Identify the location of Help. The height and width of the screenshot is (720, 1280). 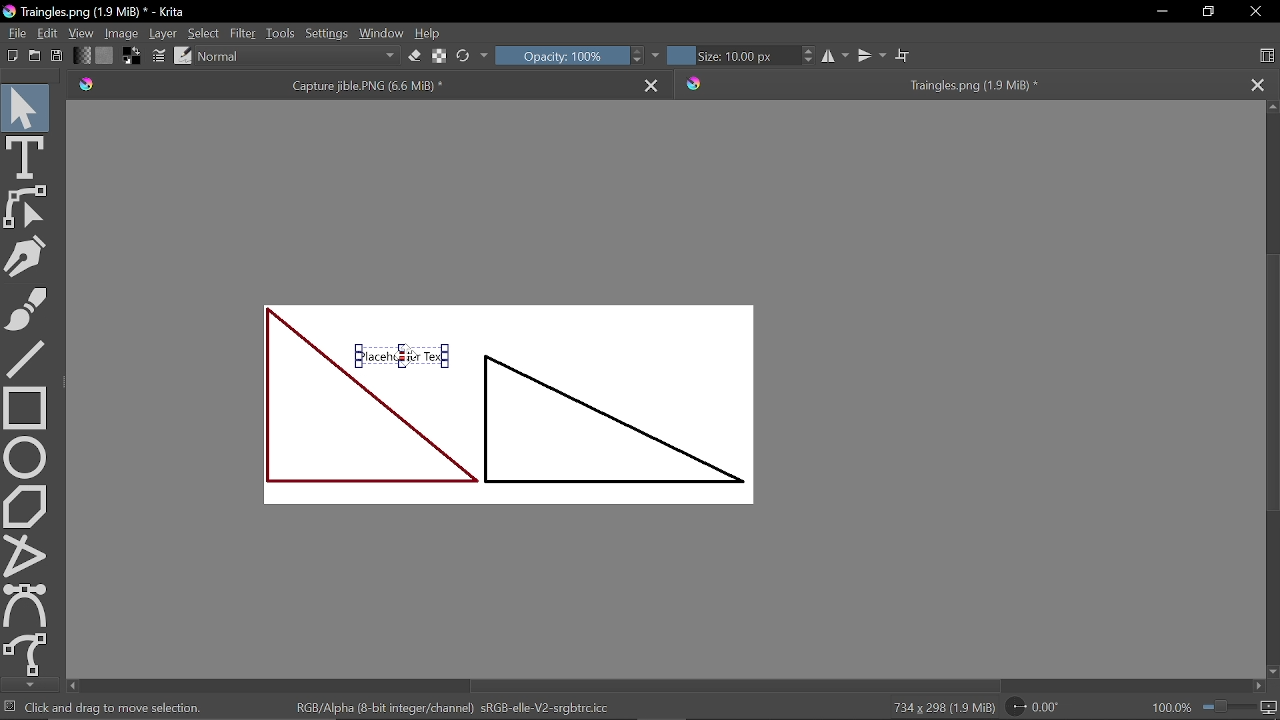
(429, 33).